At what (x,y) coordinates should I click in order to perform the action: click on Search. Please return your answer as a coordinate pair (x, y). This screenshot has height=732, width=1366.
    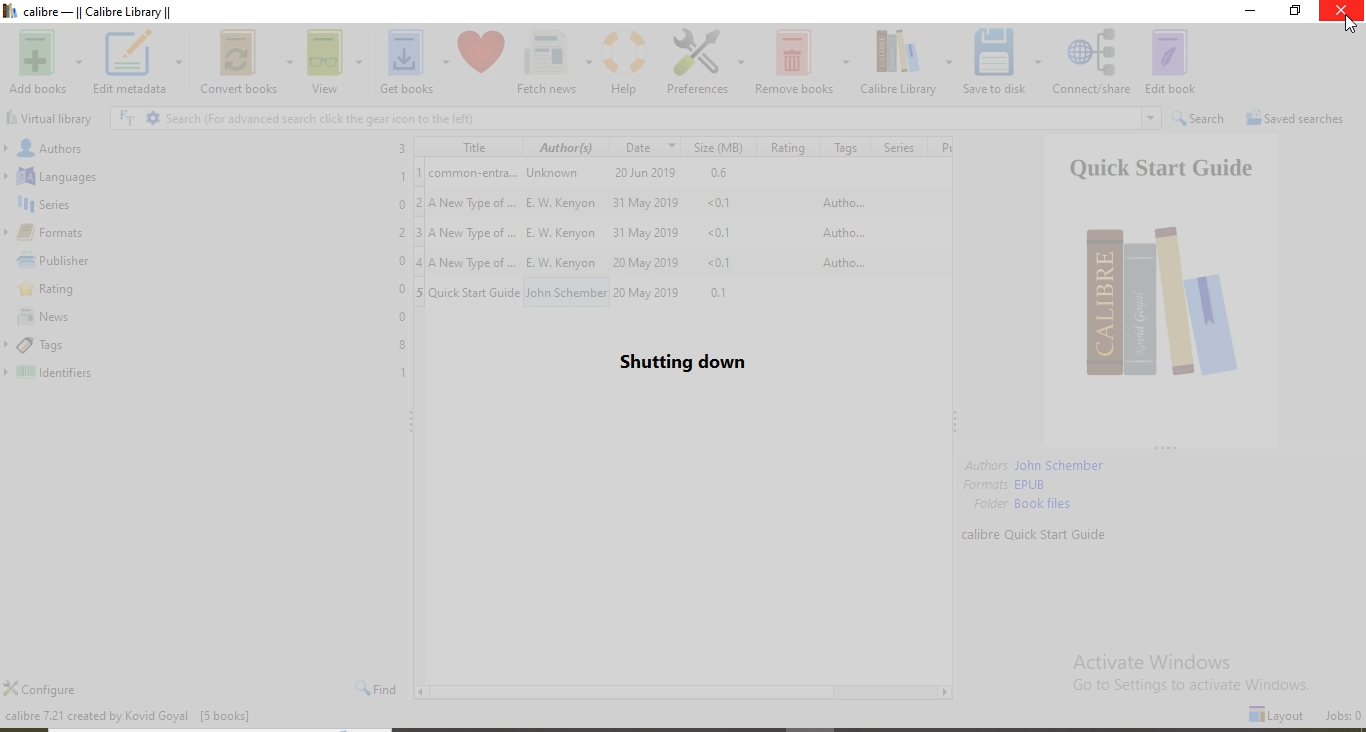
    Looking at the image, I should click on (1201, 120).